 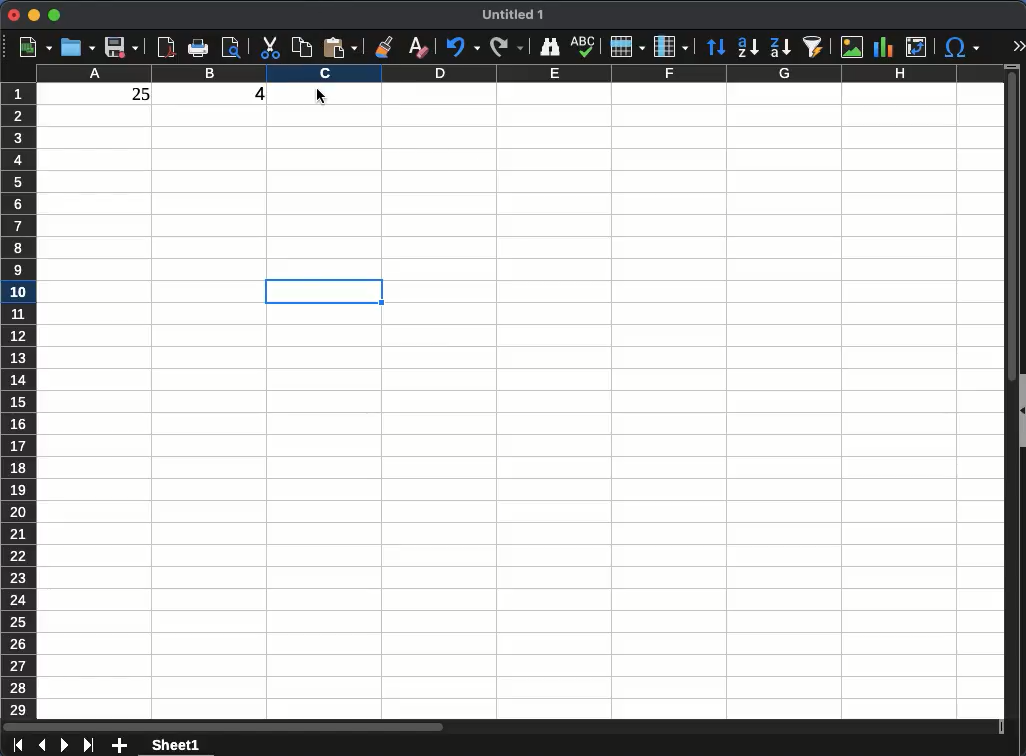 What do you see at coordinates (1019, 45) in the screenshot?
I see `expand` at bounding box center [1019, 45].